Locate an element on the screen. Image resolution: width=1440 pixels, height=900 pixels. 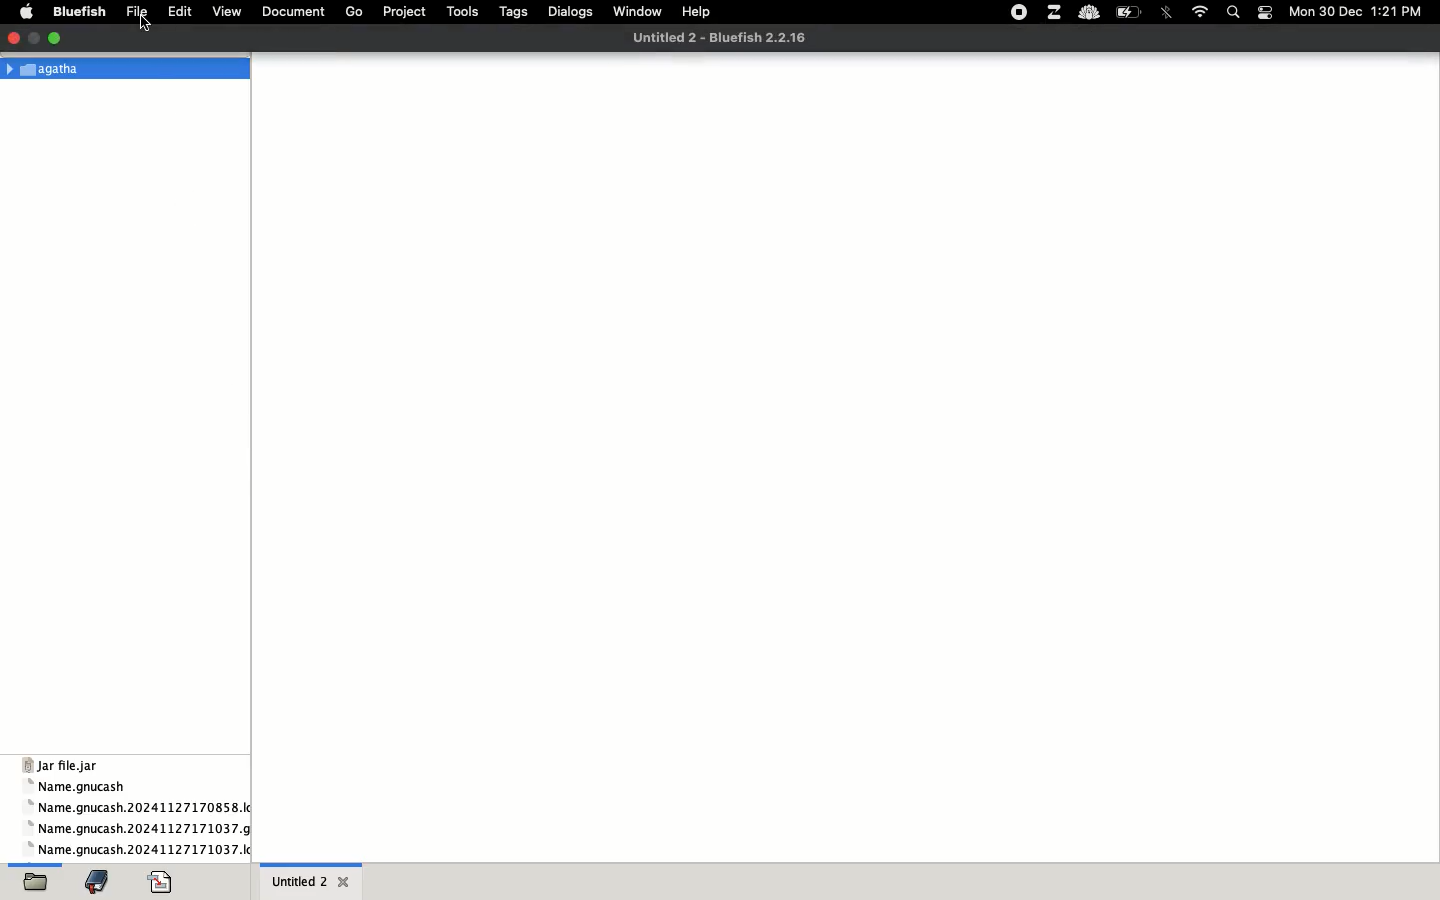
untitled is located at coordinates (299, 882).